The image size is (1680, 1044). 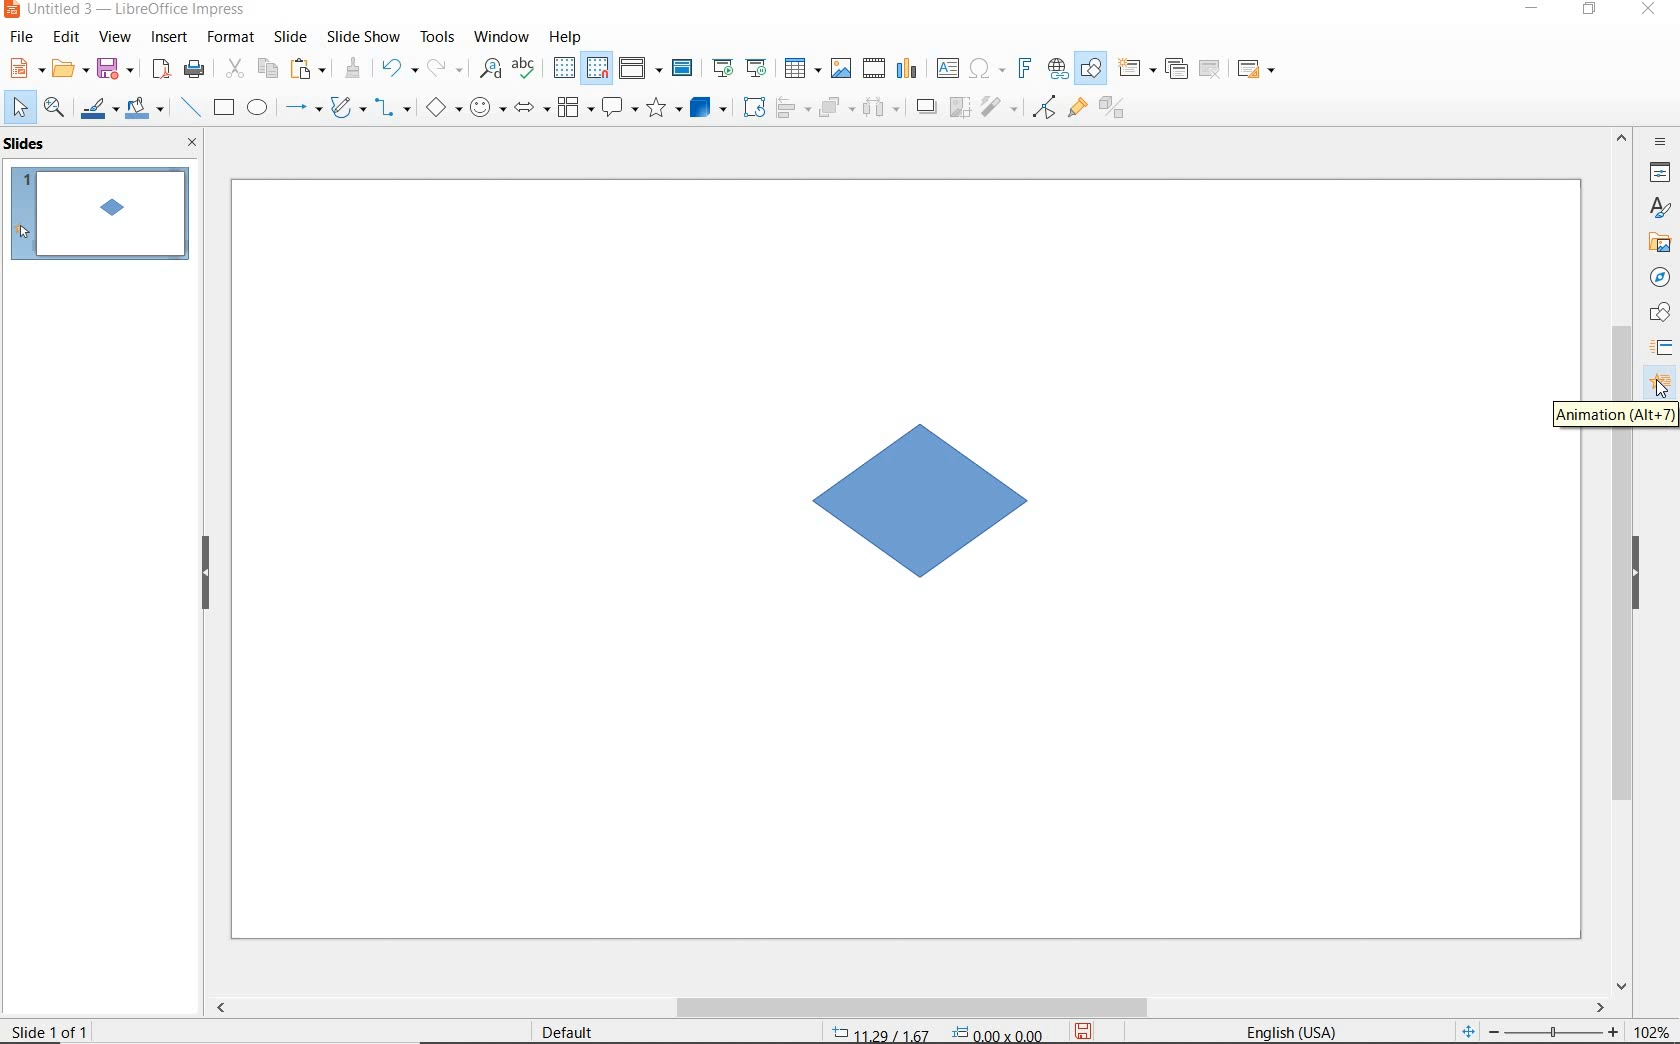 I want to click on start from current slide, so click(x=759, y=69).